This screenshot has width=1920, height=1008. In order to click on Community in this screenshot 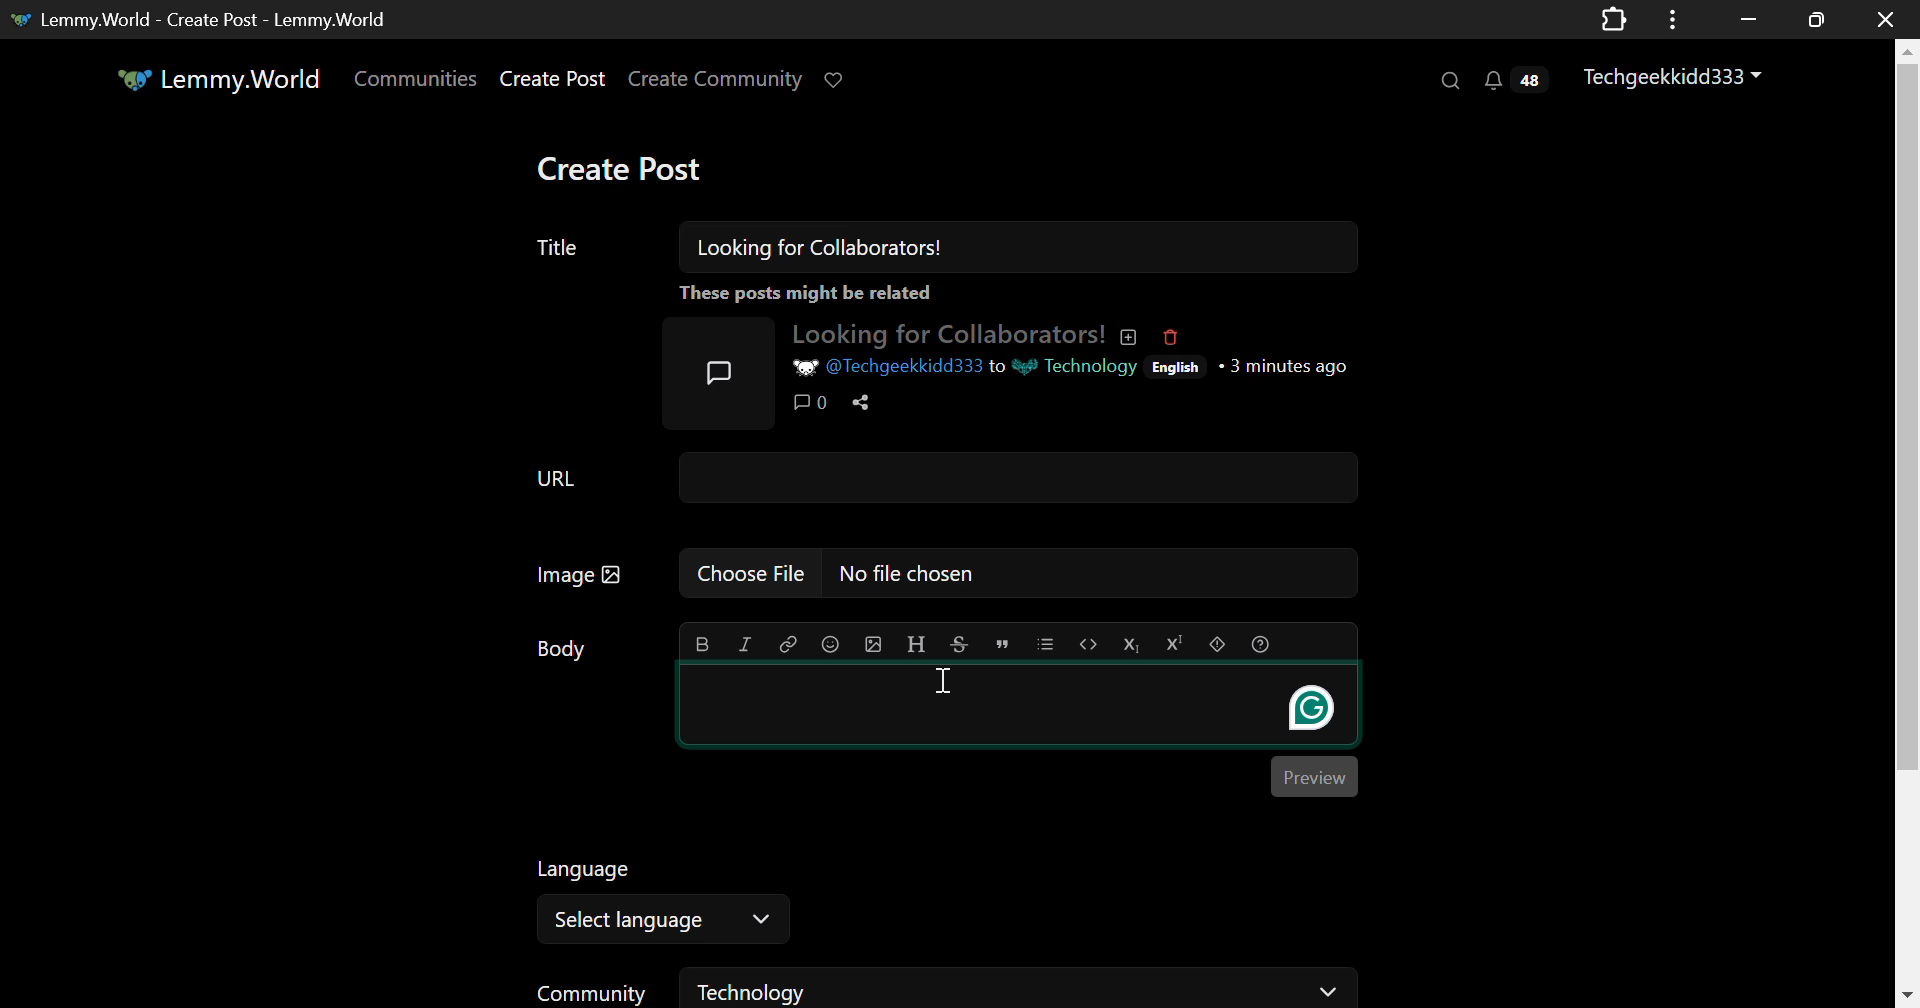, I will do `click(594, 990)`.